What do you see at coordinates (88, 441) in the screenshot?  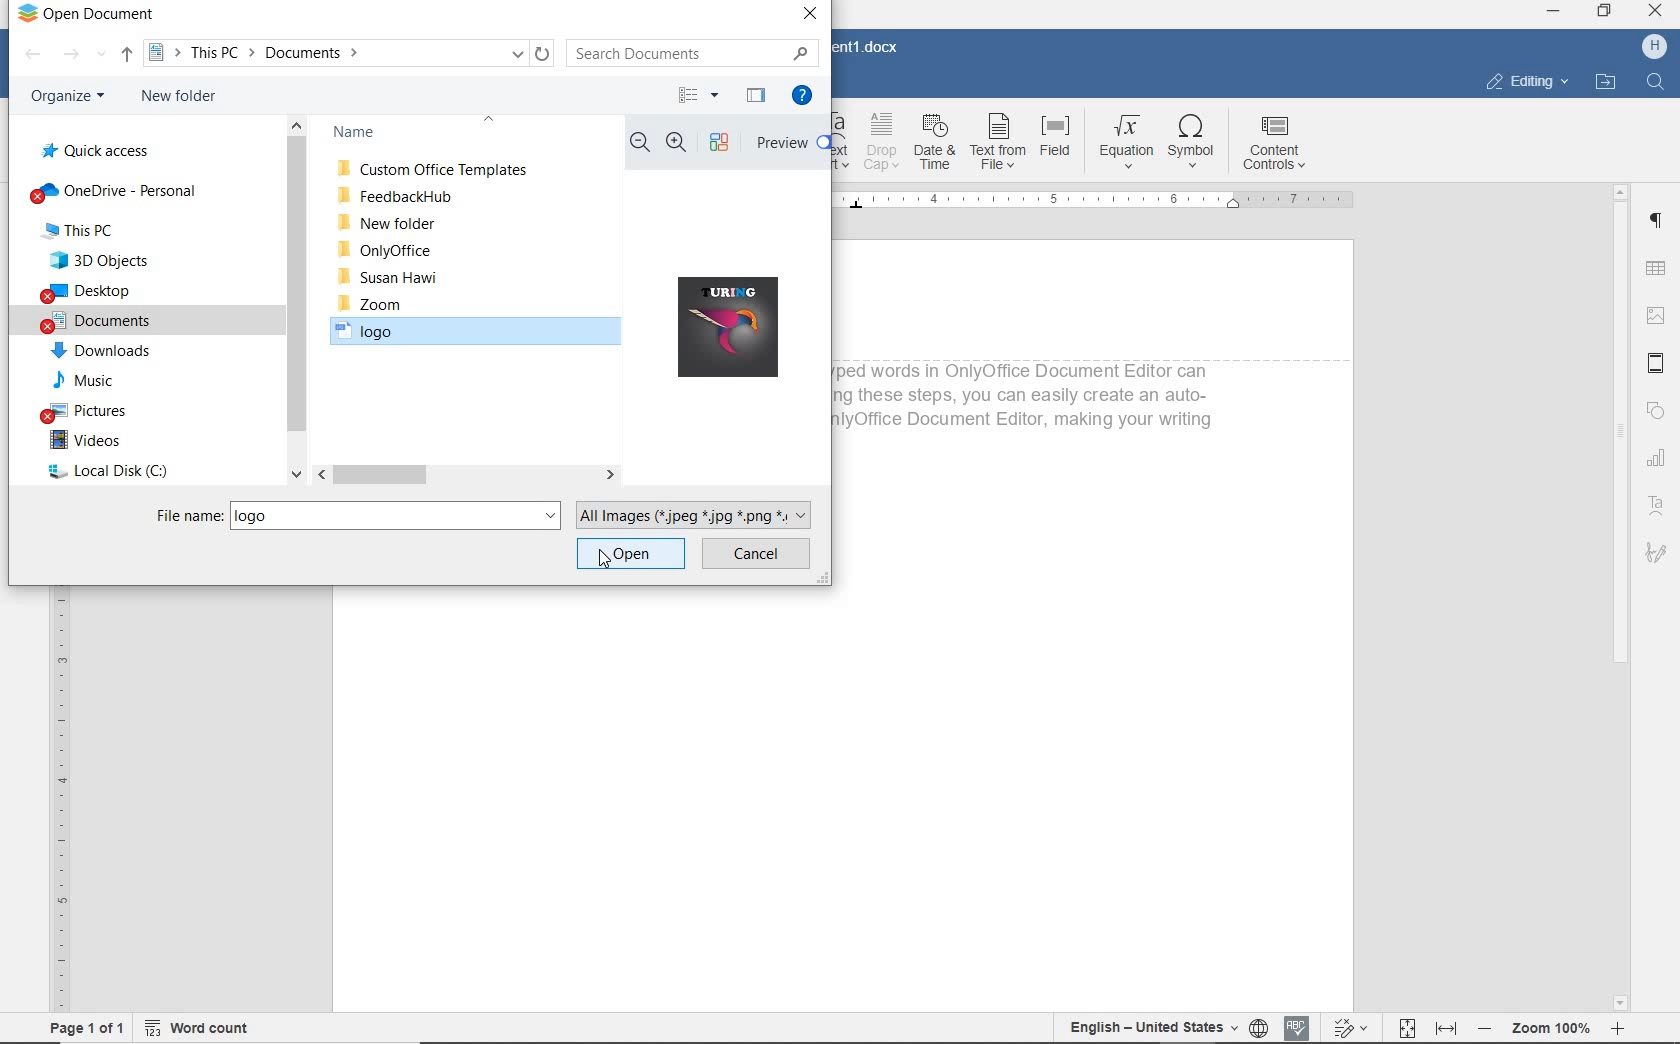 I see `VIDEOS` at bounding box center [88, 441].